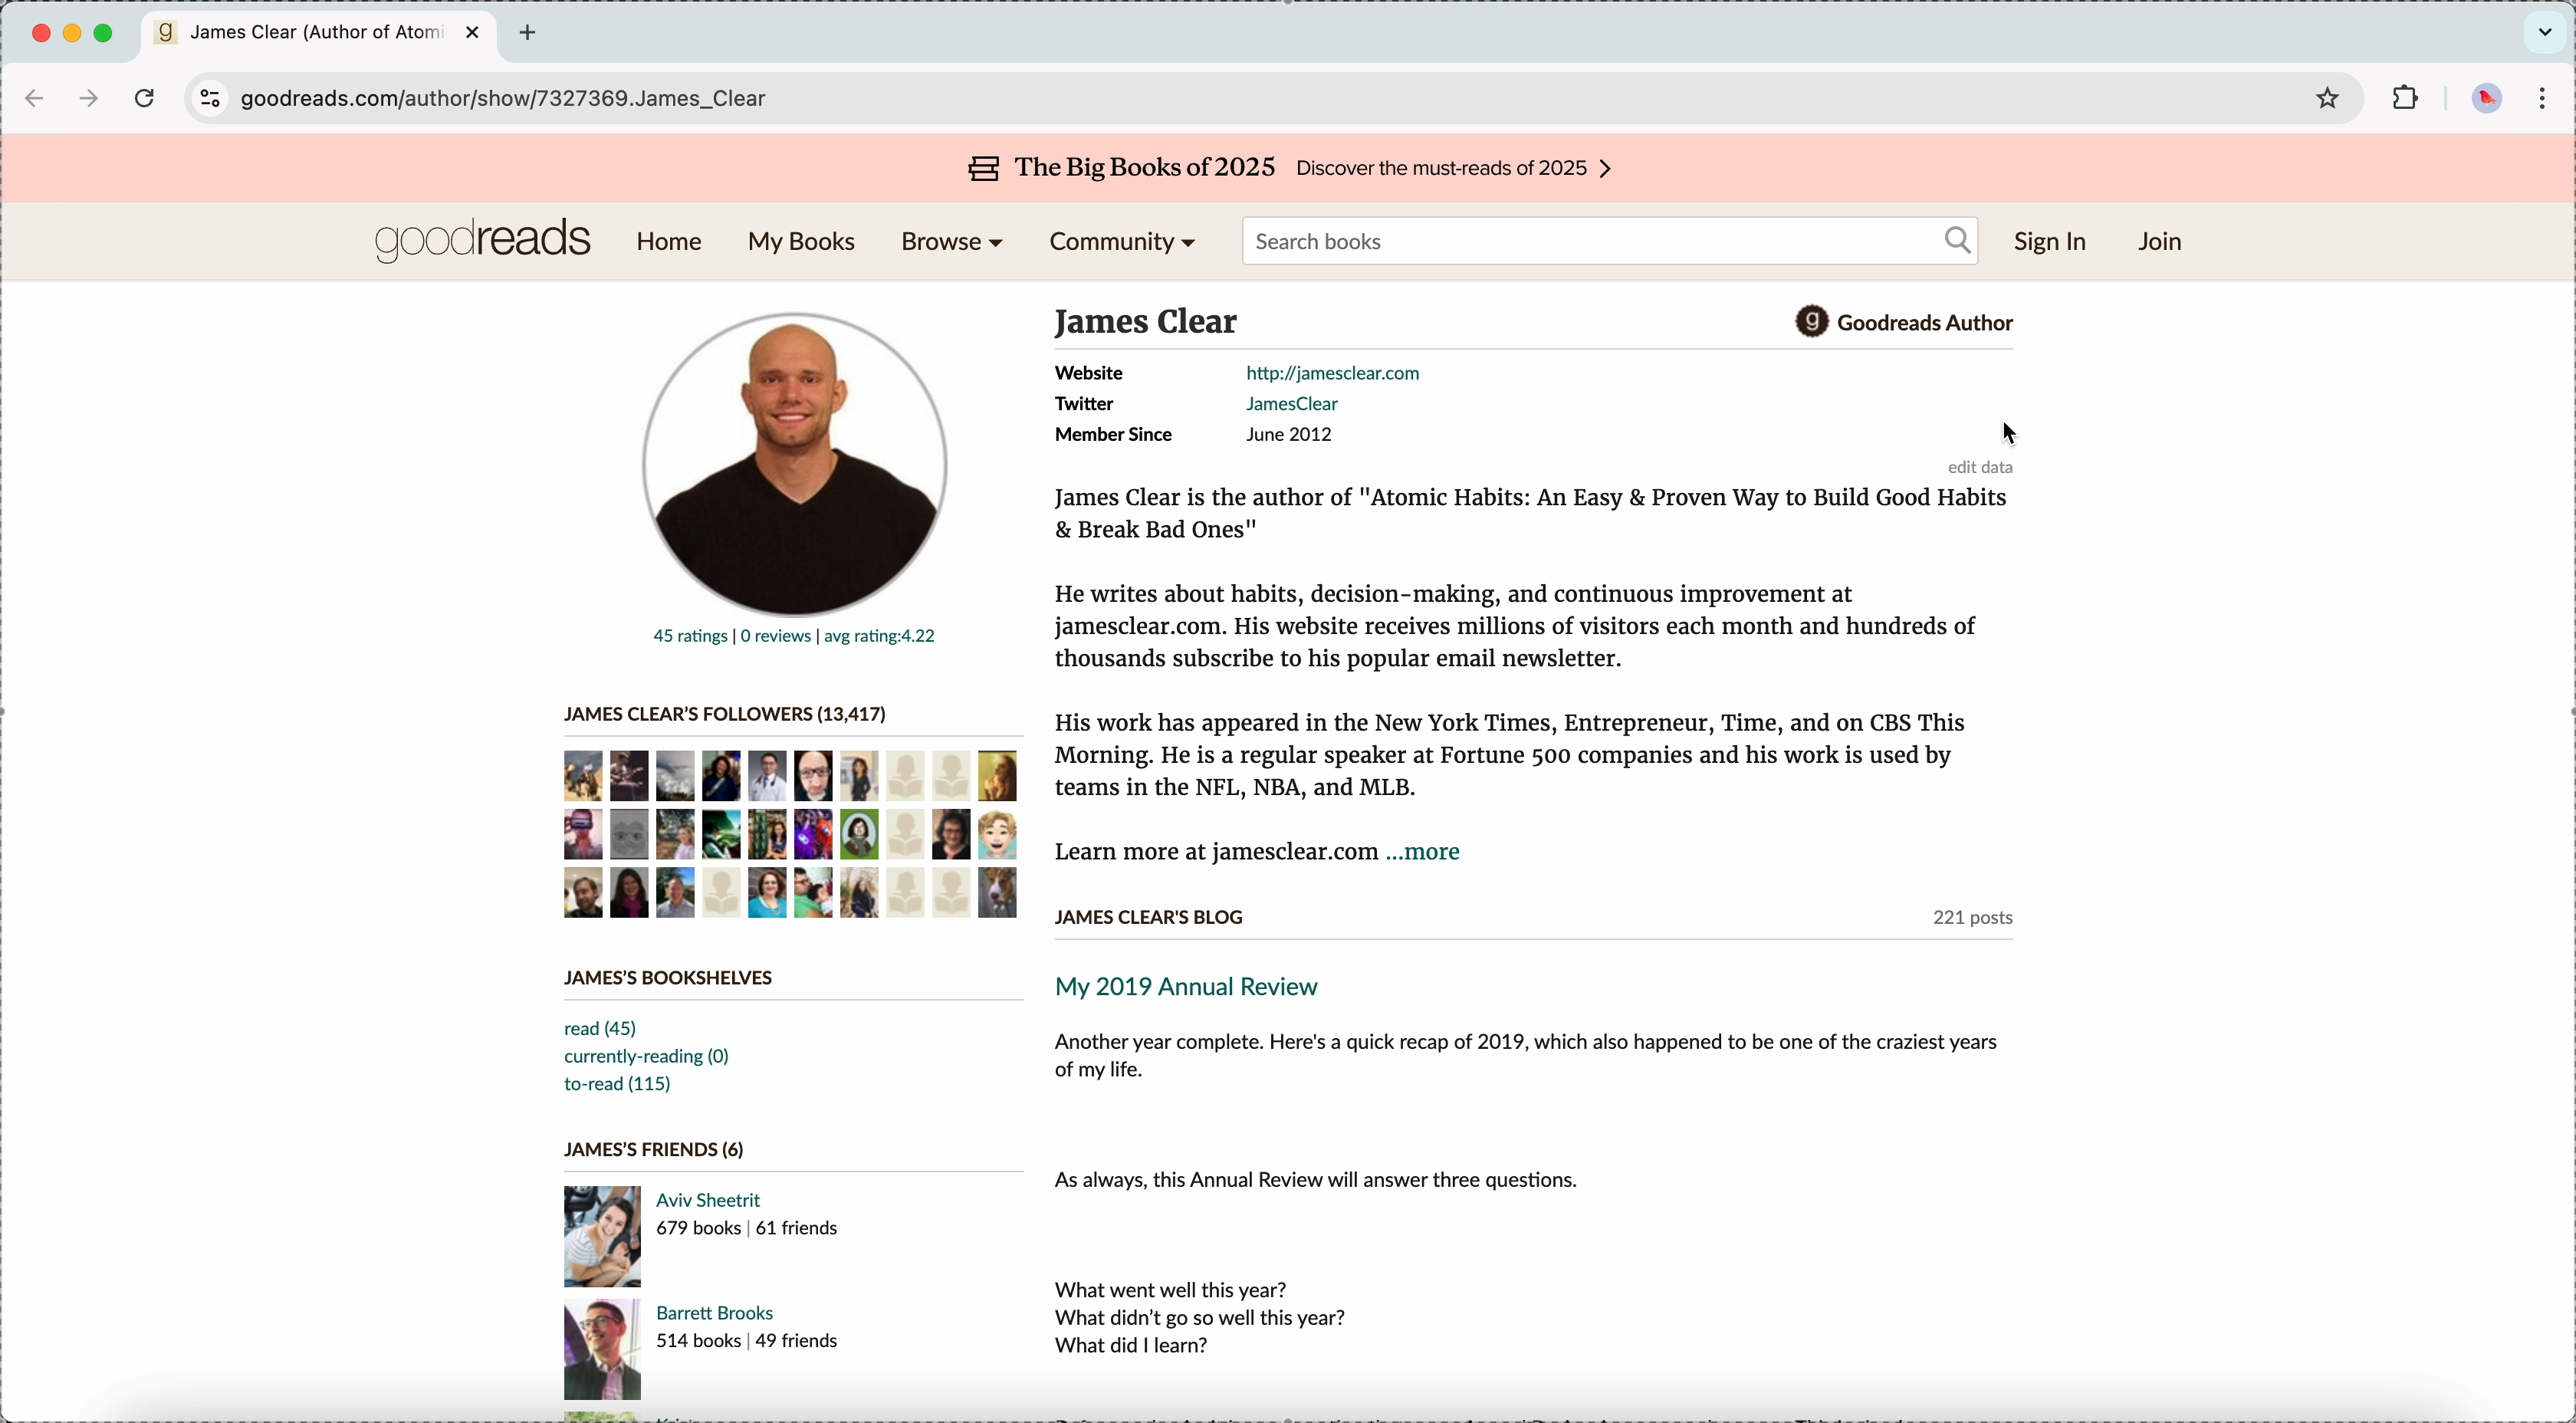 The image size is (2576, 1423). What do you see at coordinates (1322, 1180) in the screenshot?
I see `As always, this Annual Review will answer three questions.` at bounding box center [1322, 1180].